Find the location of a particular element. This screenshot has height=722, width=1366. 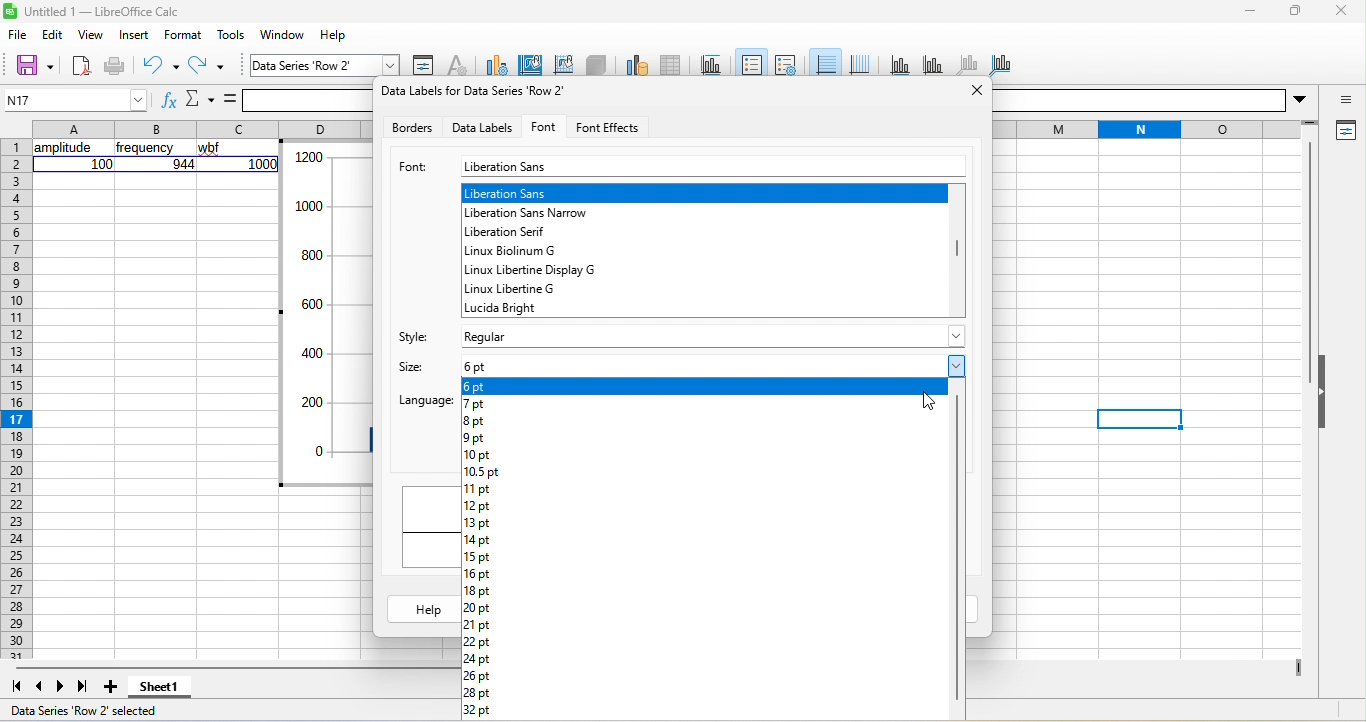

legend  is located at coordinates (786, 63).